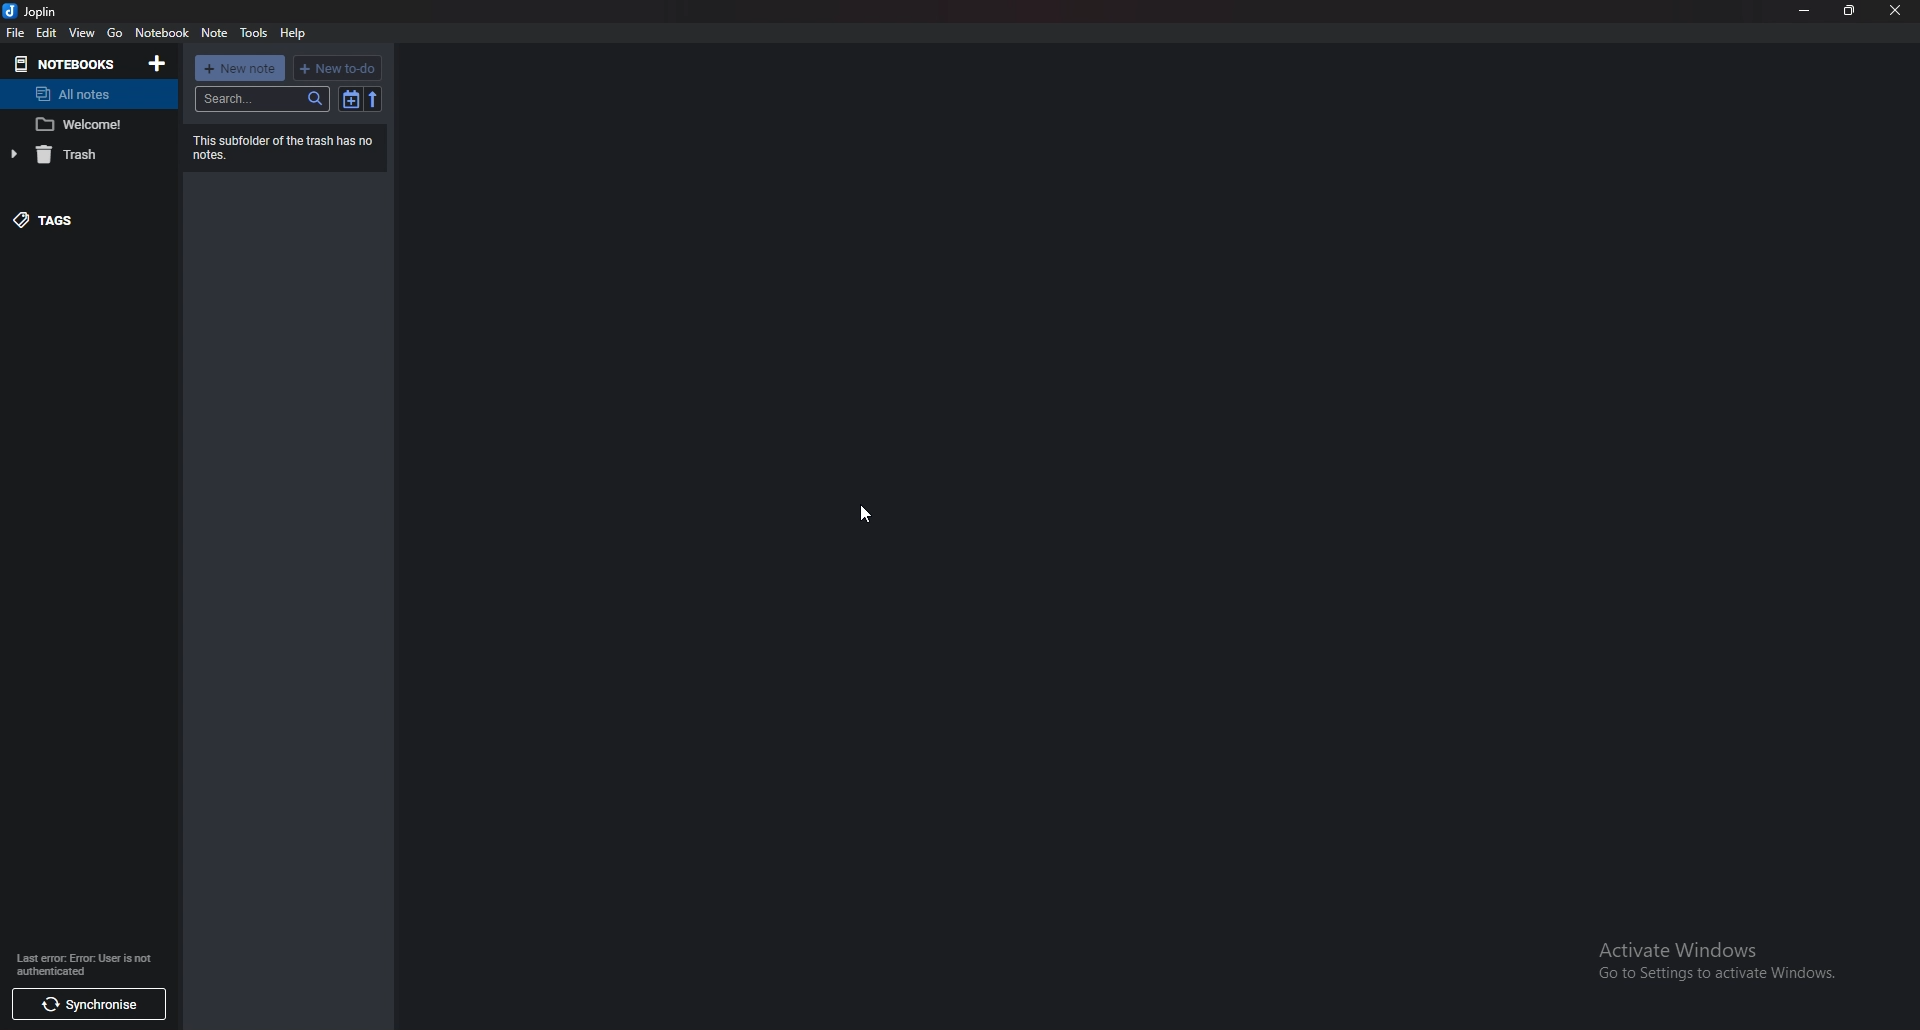  What do you see at coordinates (85, 155) in the screenshot?
I see `trash` at bounding box center [85, 155].